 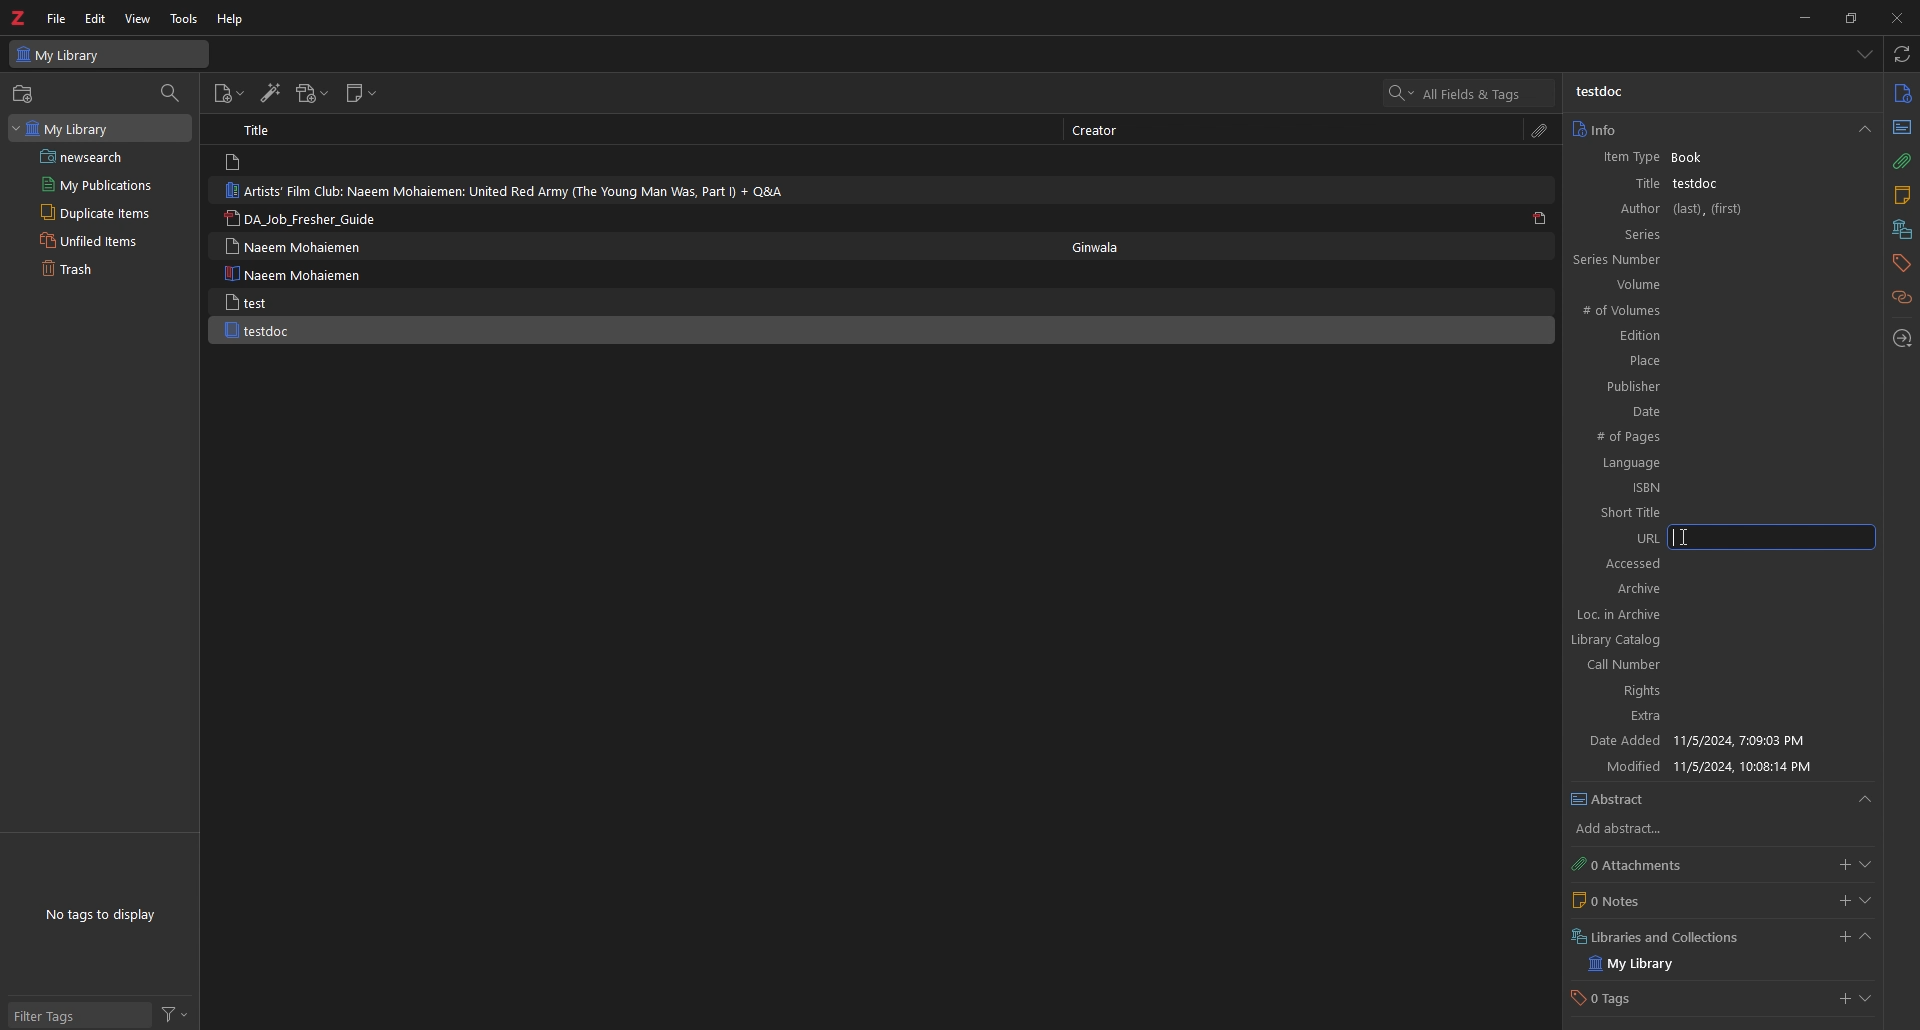 I want to click on my library, so click(x=1641, y=966).